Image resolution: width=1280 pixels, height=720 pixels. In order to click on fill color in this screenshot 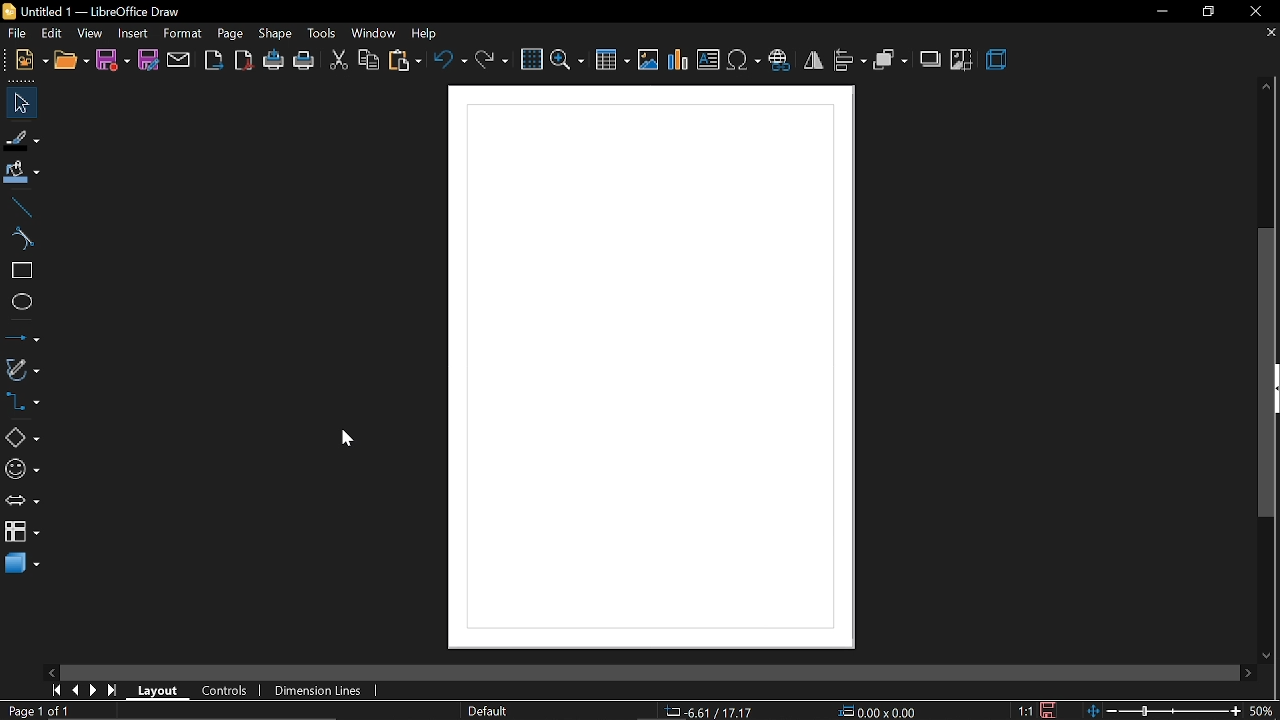, I will do `click(22, 171)`.